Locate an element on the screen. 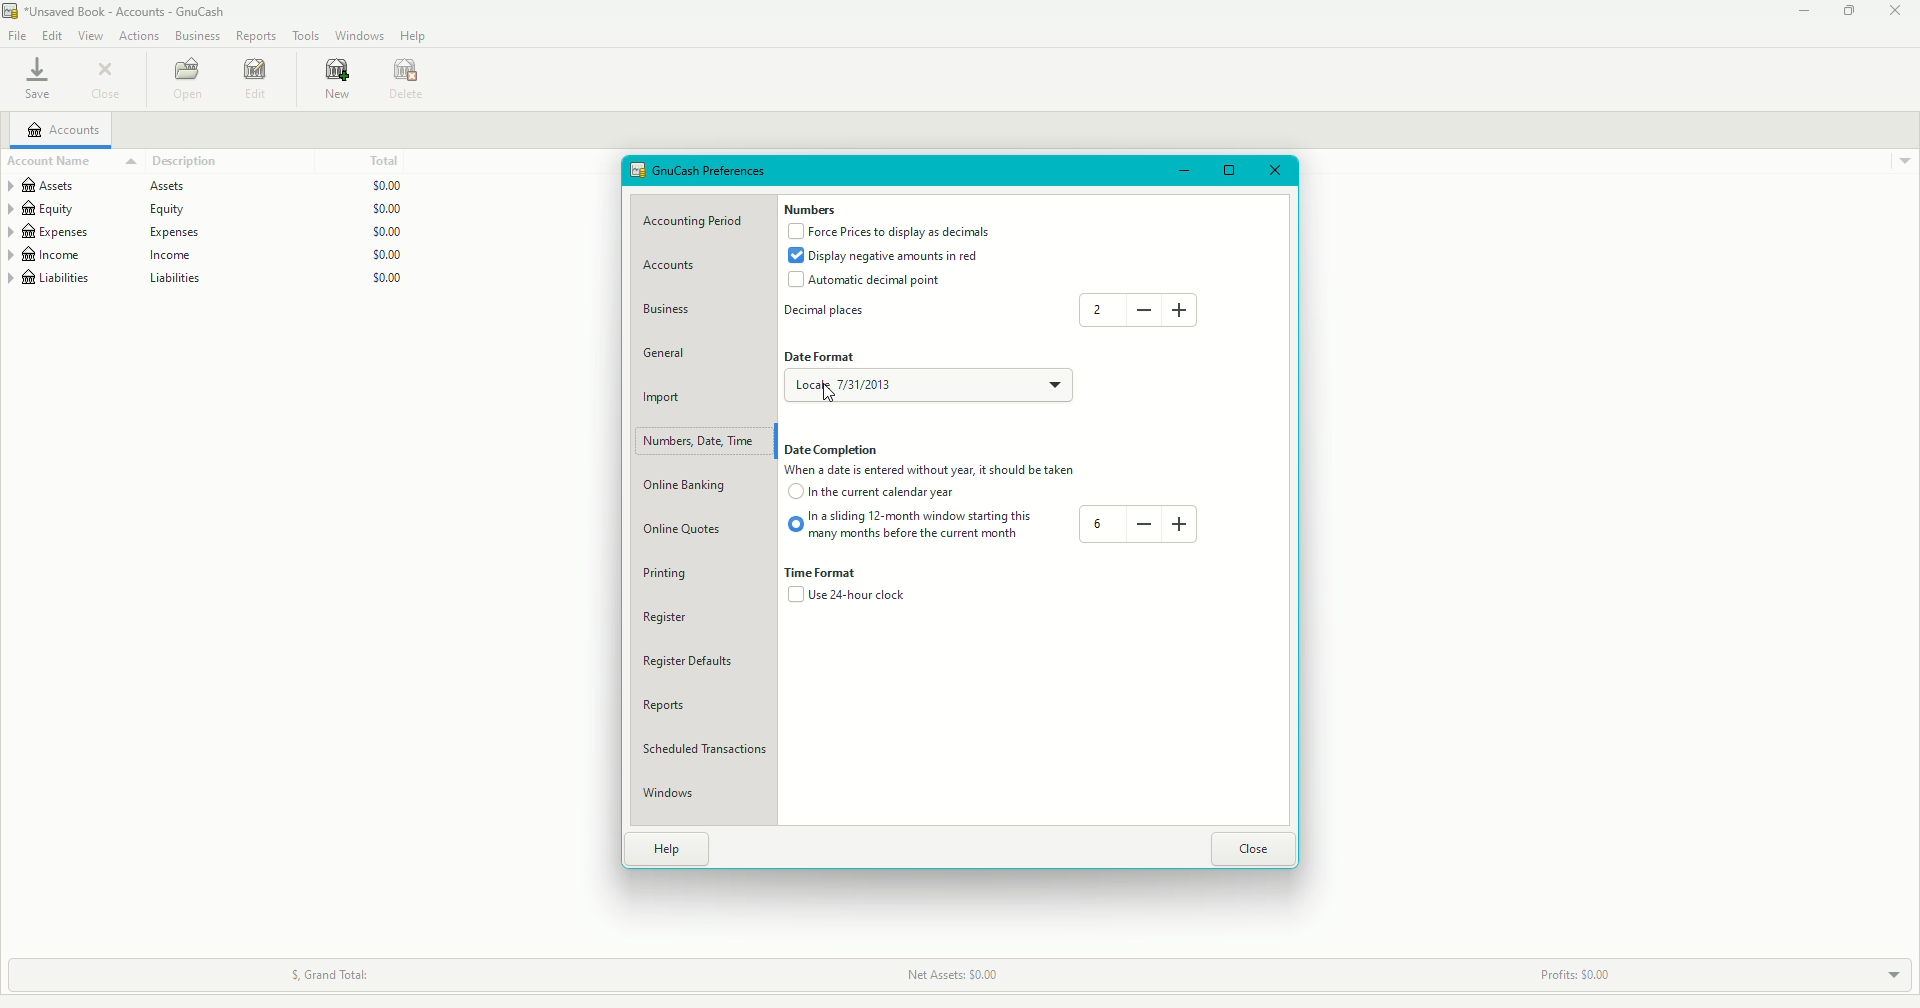 Image resolution: width=1920 pixels, height=1008 pixels. Profits is located at coordinates (1591, 969).